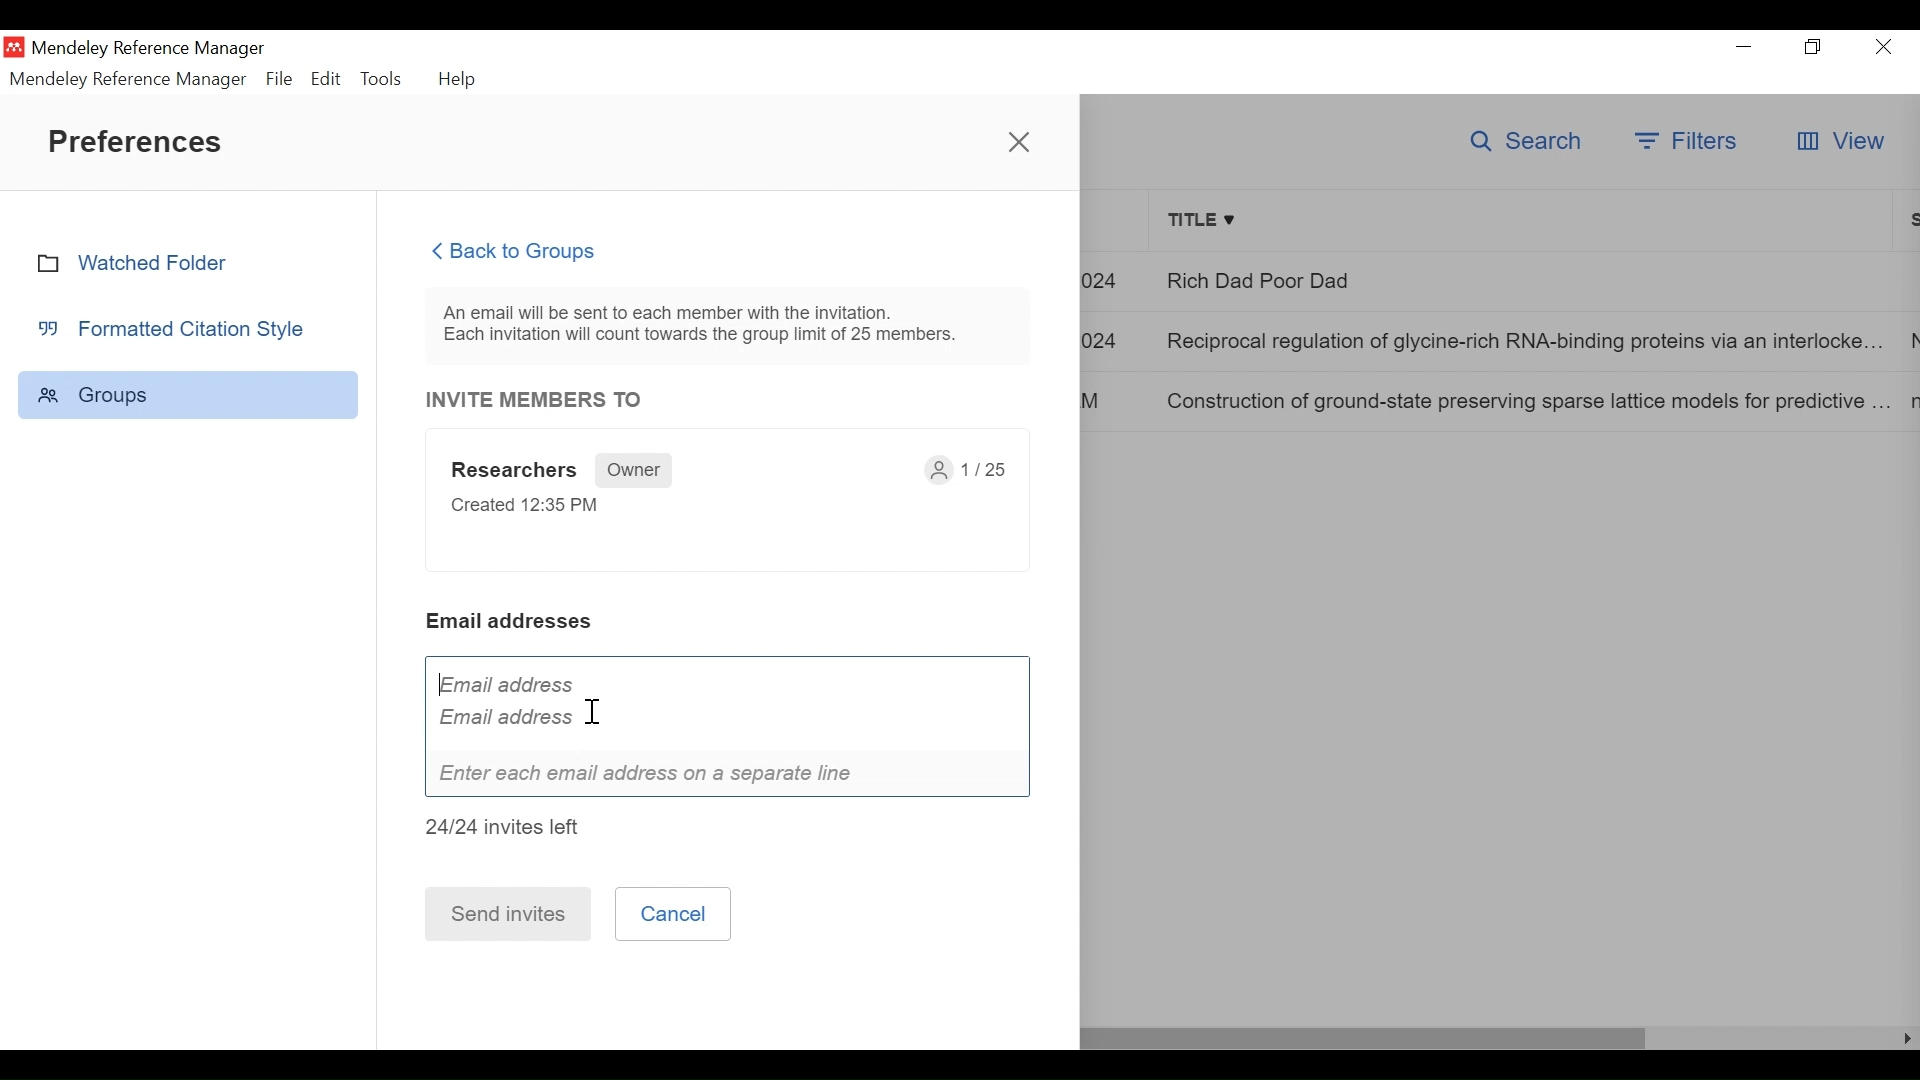 The image size is (1920, 1080). Describe the element at coordinates (668, 914) in the screenshot. I see `Cancel` at that location.